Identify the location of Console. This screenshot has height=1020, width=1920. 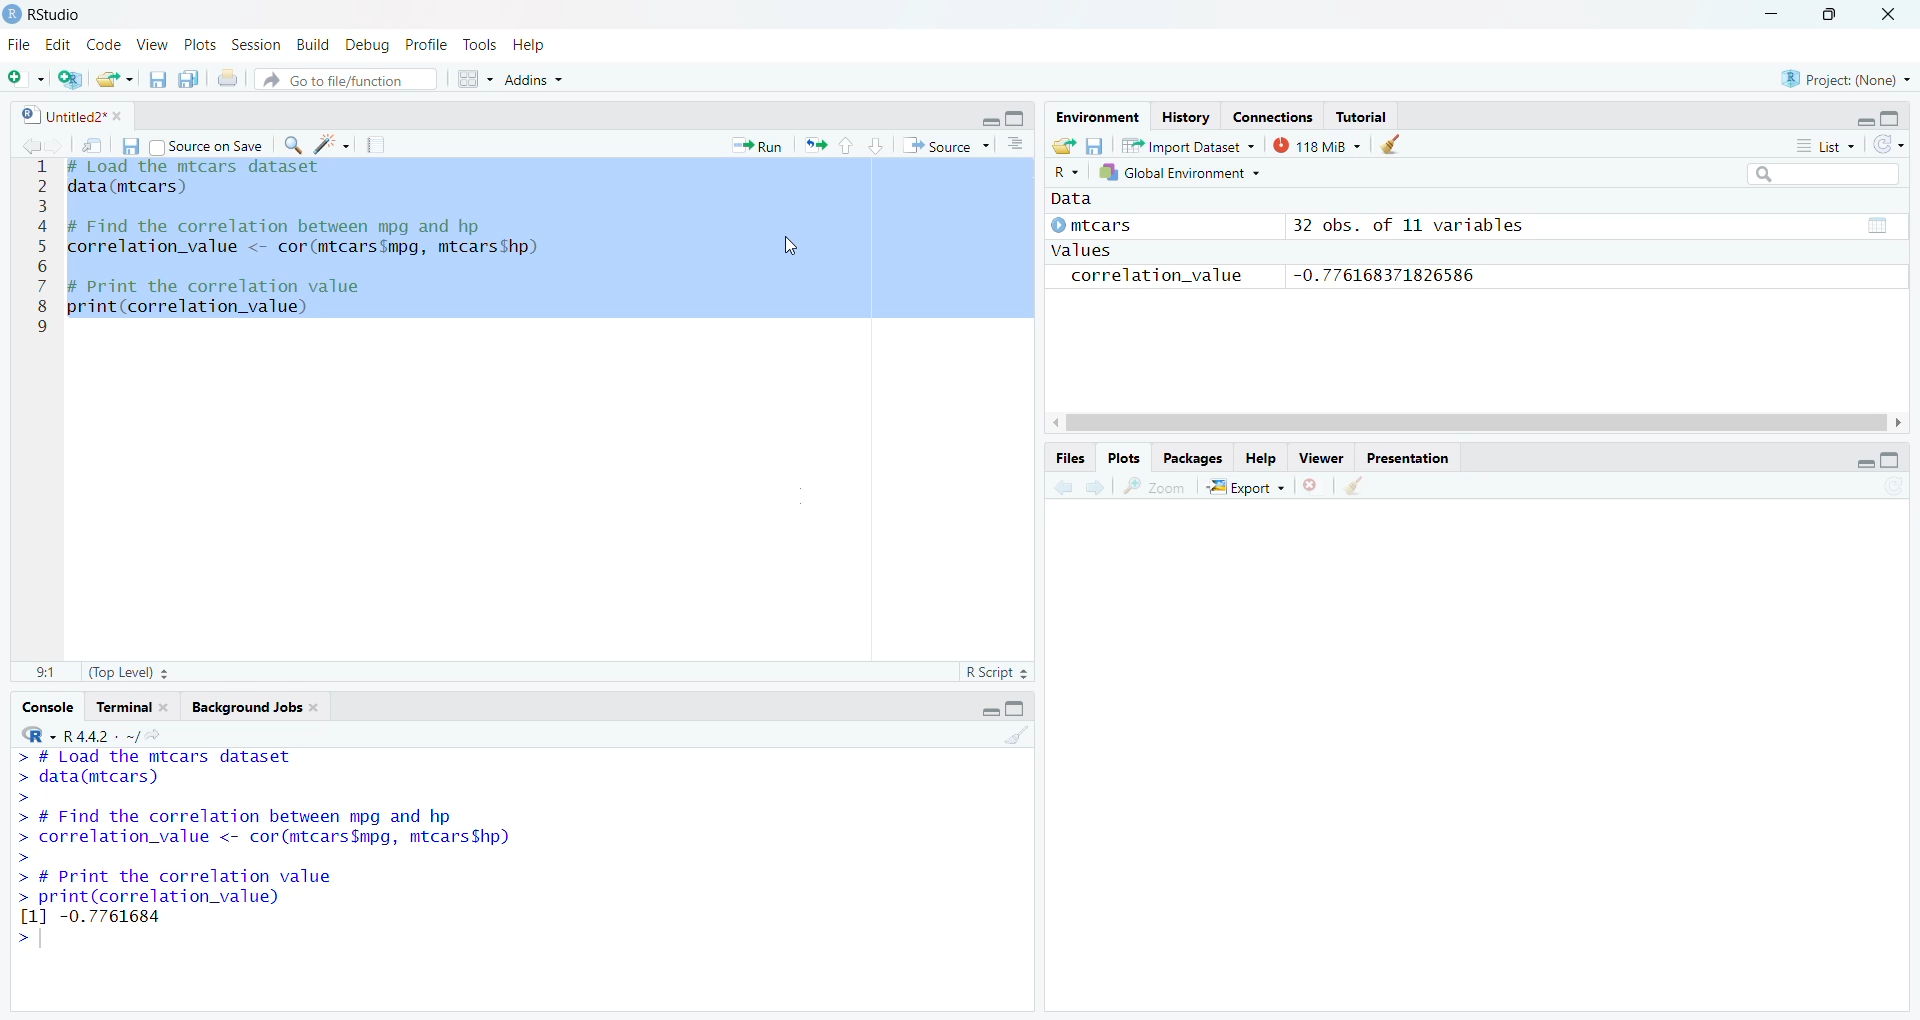
(45, 708).